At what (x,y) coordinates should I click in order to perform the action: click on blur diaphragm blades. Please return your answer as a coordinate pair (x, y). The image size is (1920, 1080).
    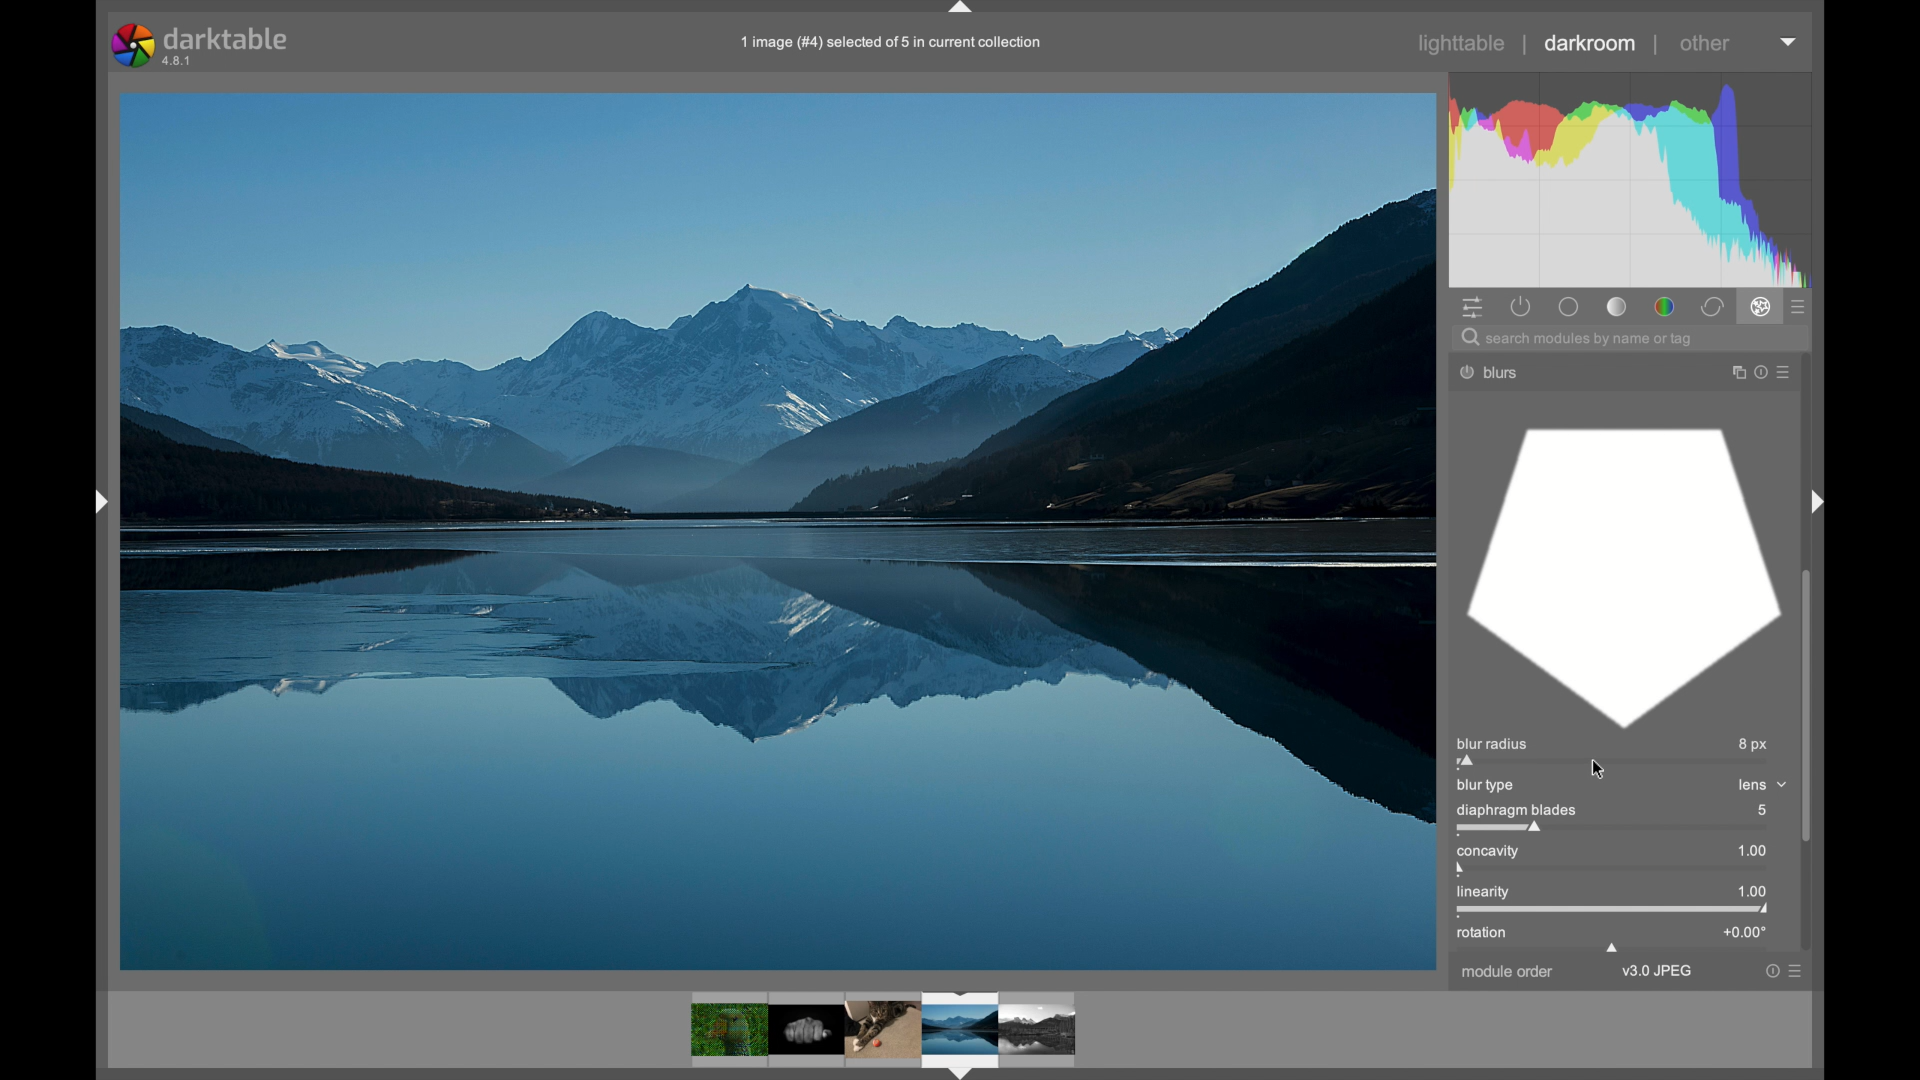
    Looking at the image, I should click on (1622, 576).